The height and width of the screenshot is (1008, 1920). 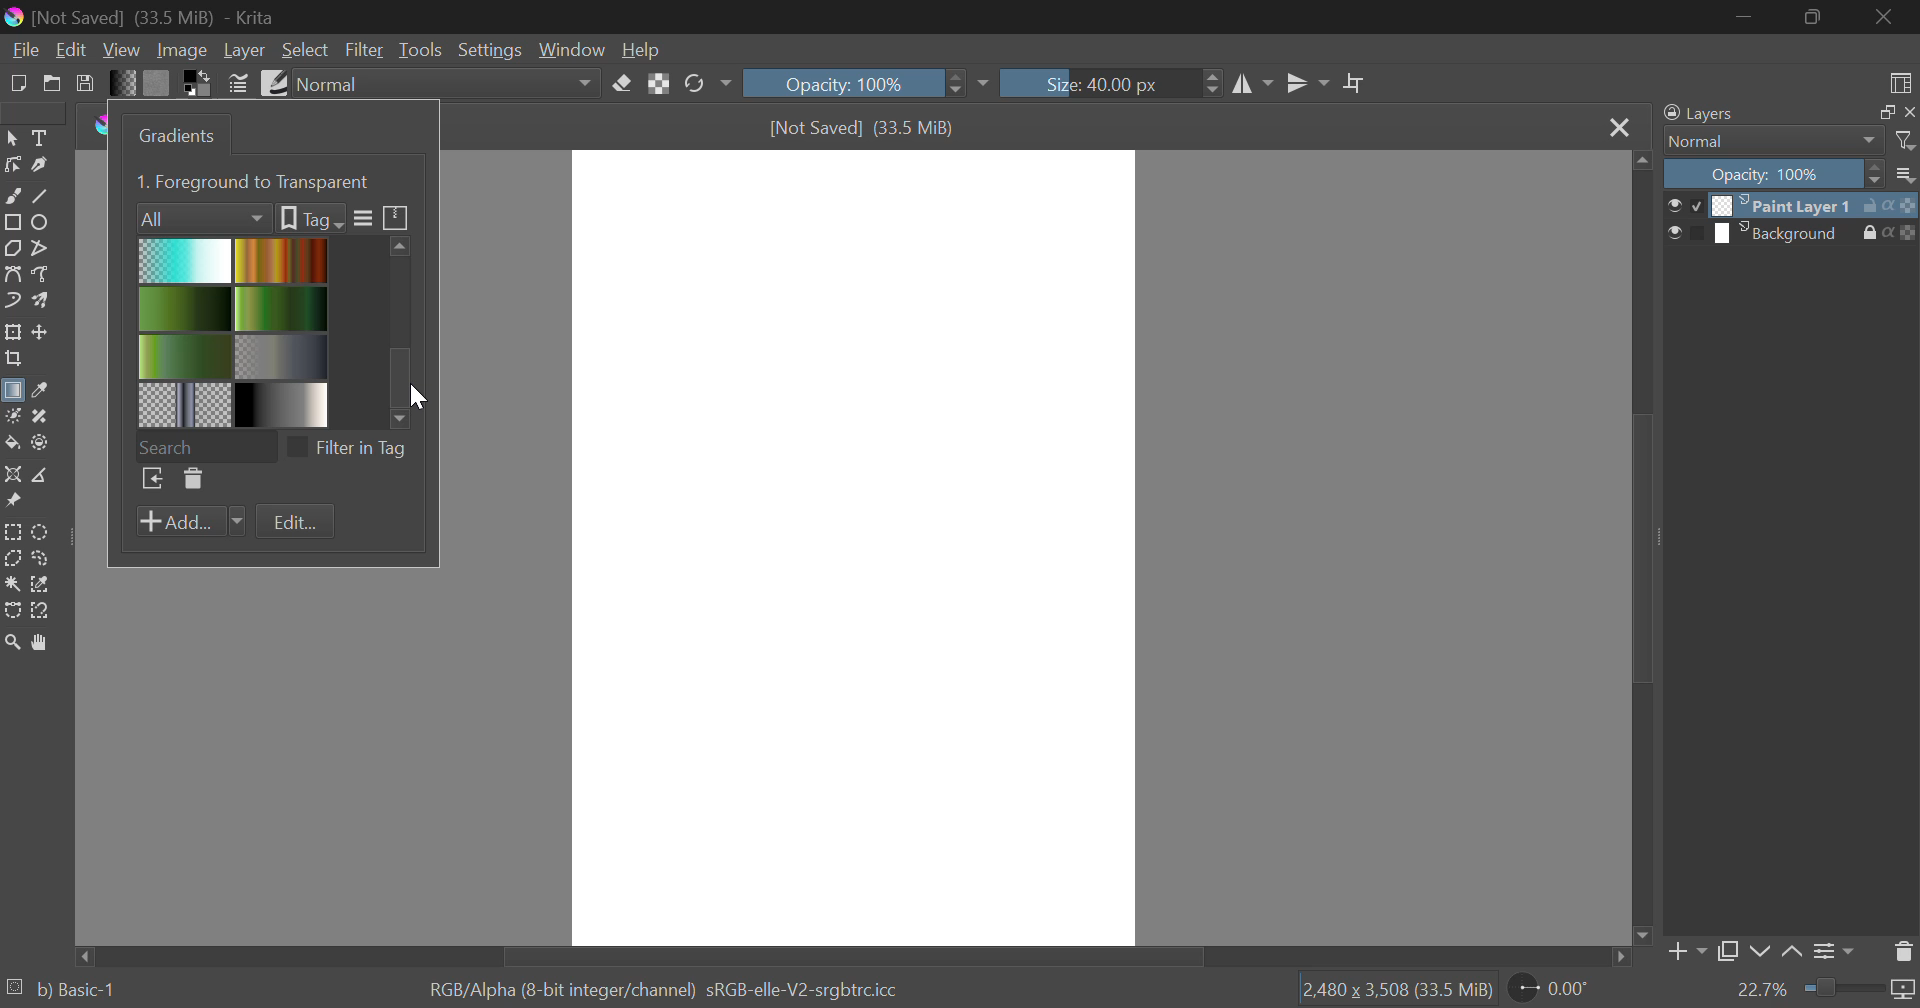 What do you see at coordinates (863, 128) in the screenshot?
I see `[Not Saved] (33.5 MiB)` at bounding box center [863, 128].